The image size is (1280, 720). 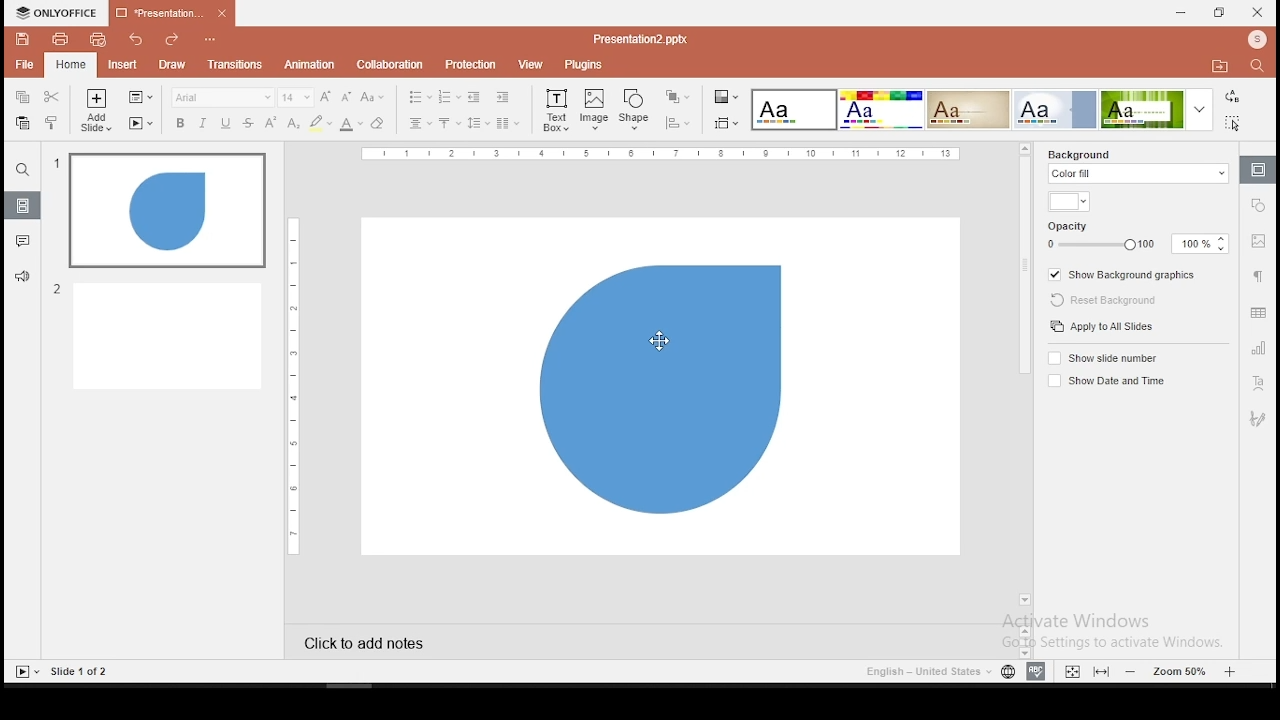 I want to click on highlight, so click(x=320, y=124).